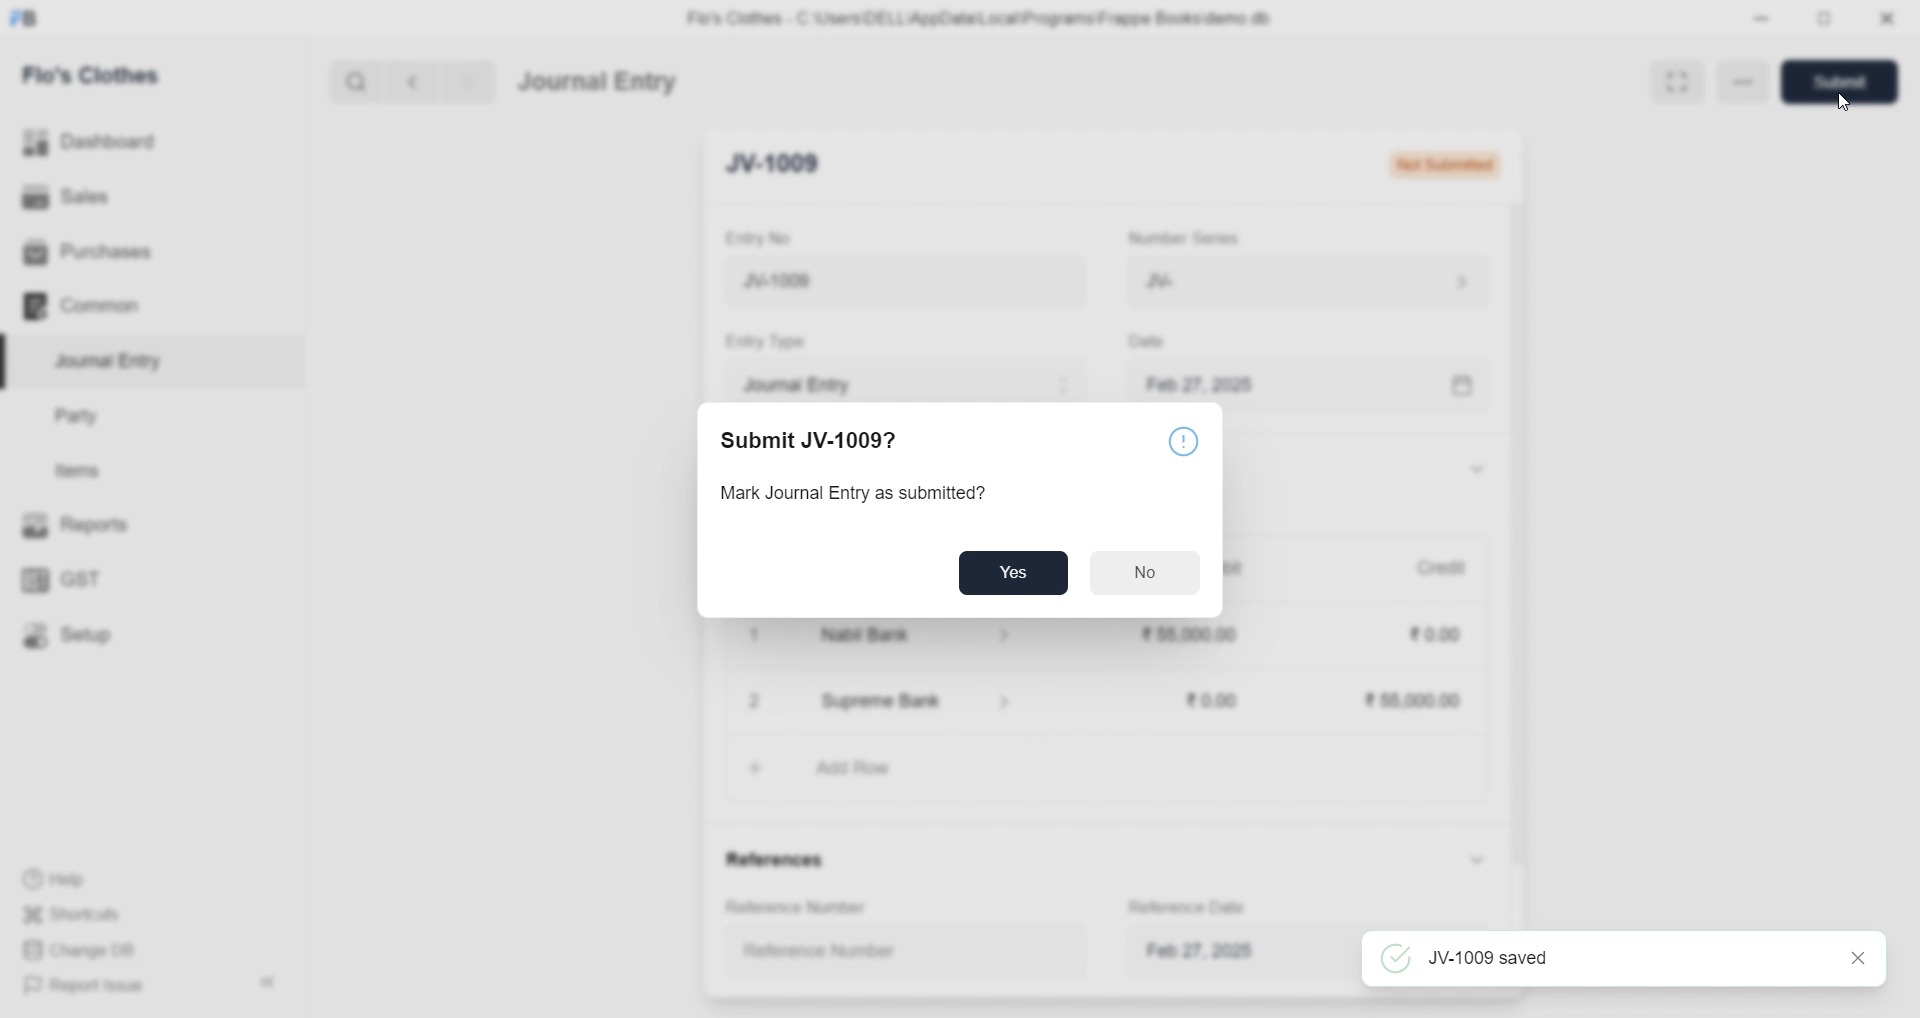  What do you see at coordinates (1183, 444) in the screenshot?
I see `Notice` at bounding box center [1183, 444].